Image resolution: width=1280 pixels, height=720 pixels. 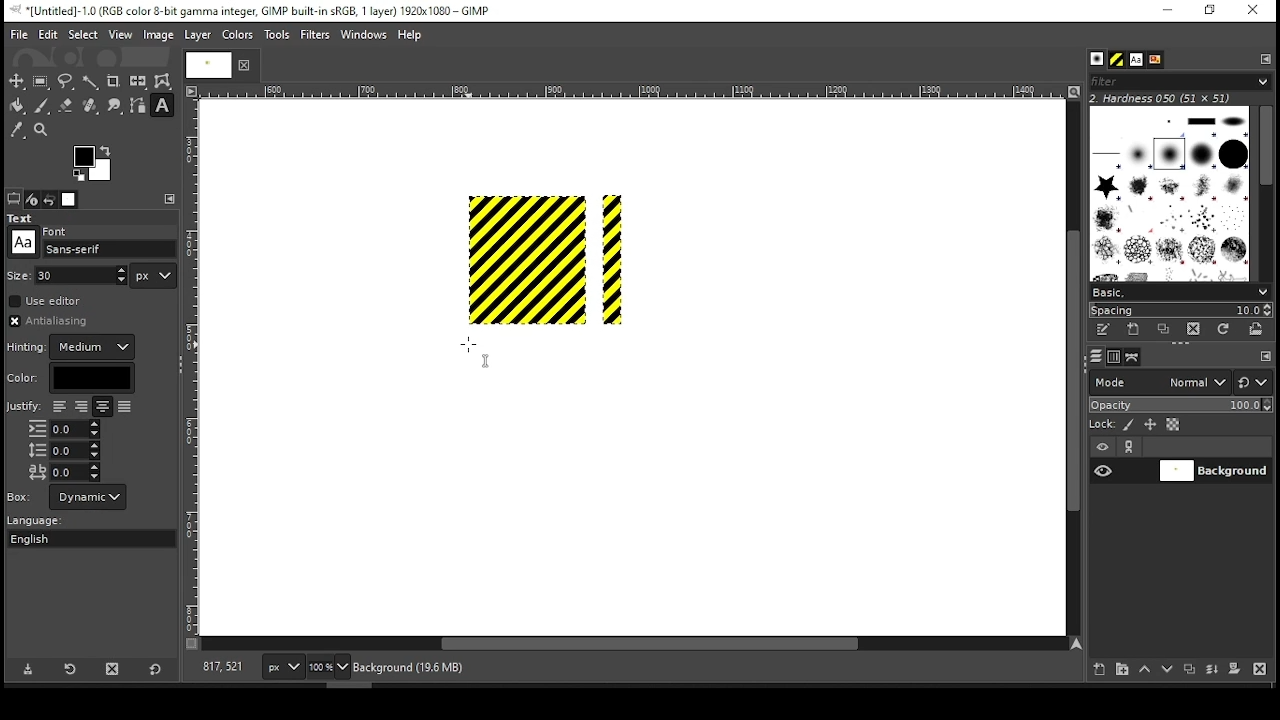 What do you see at coordinates (1266, 358) in the screenshot?
I see `configure this tab` at bounding box center [1266, 358].